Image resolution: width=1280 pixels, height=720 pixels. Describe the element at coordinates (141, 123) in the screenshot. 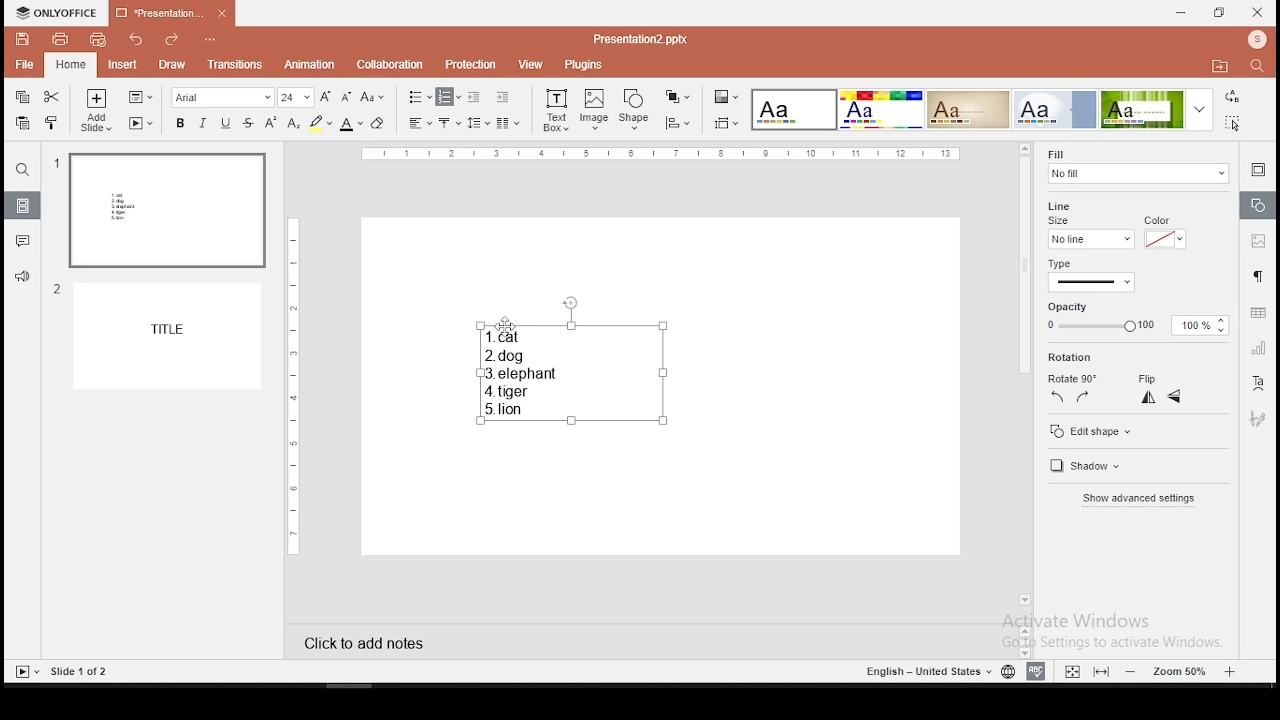

I see `start slideshow` at that location.